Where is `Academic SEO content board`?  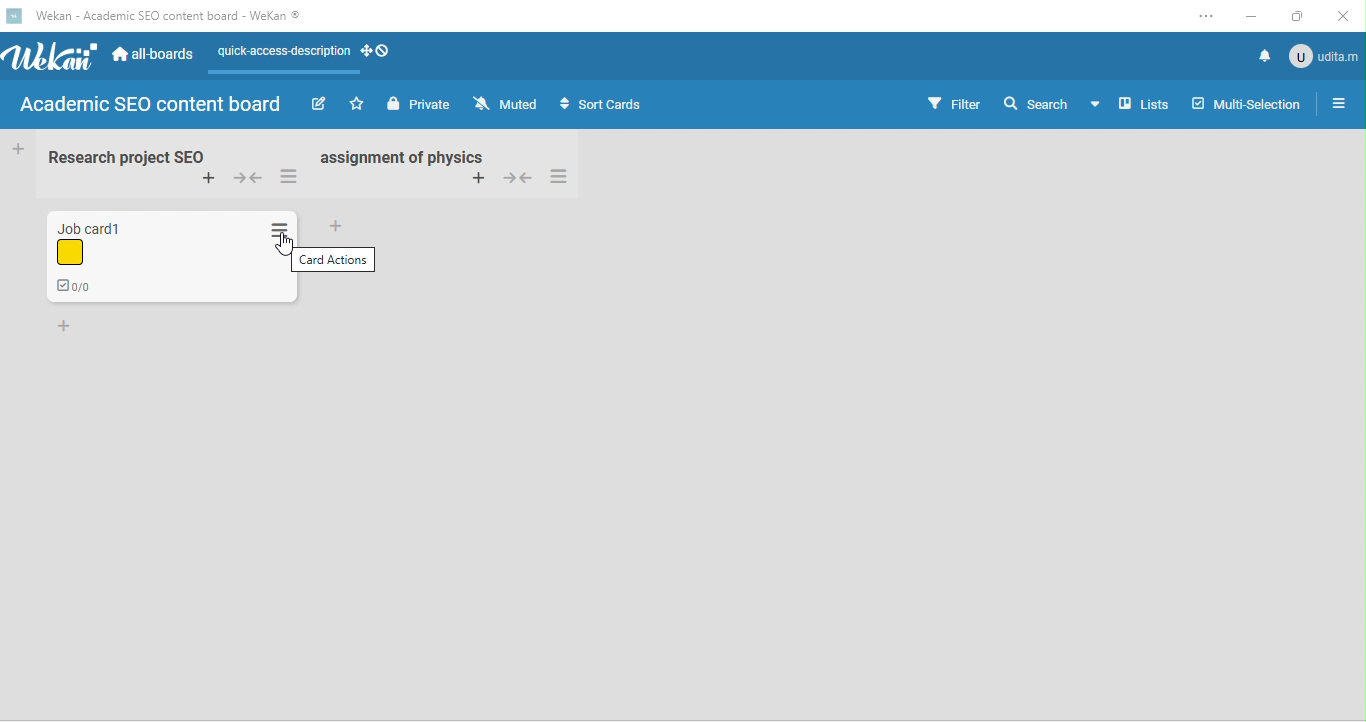
Academic SEO content board is located at coordinates (152, 104).